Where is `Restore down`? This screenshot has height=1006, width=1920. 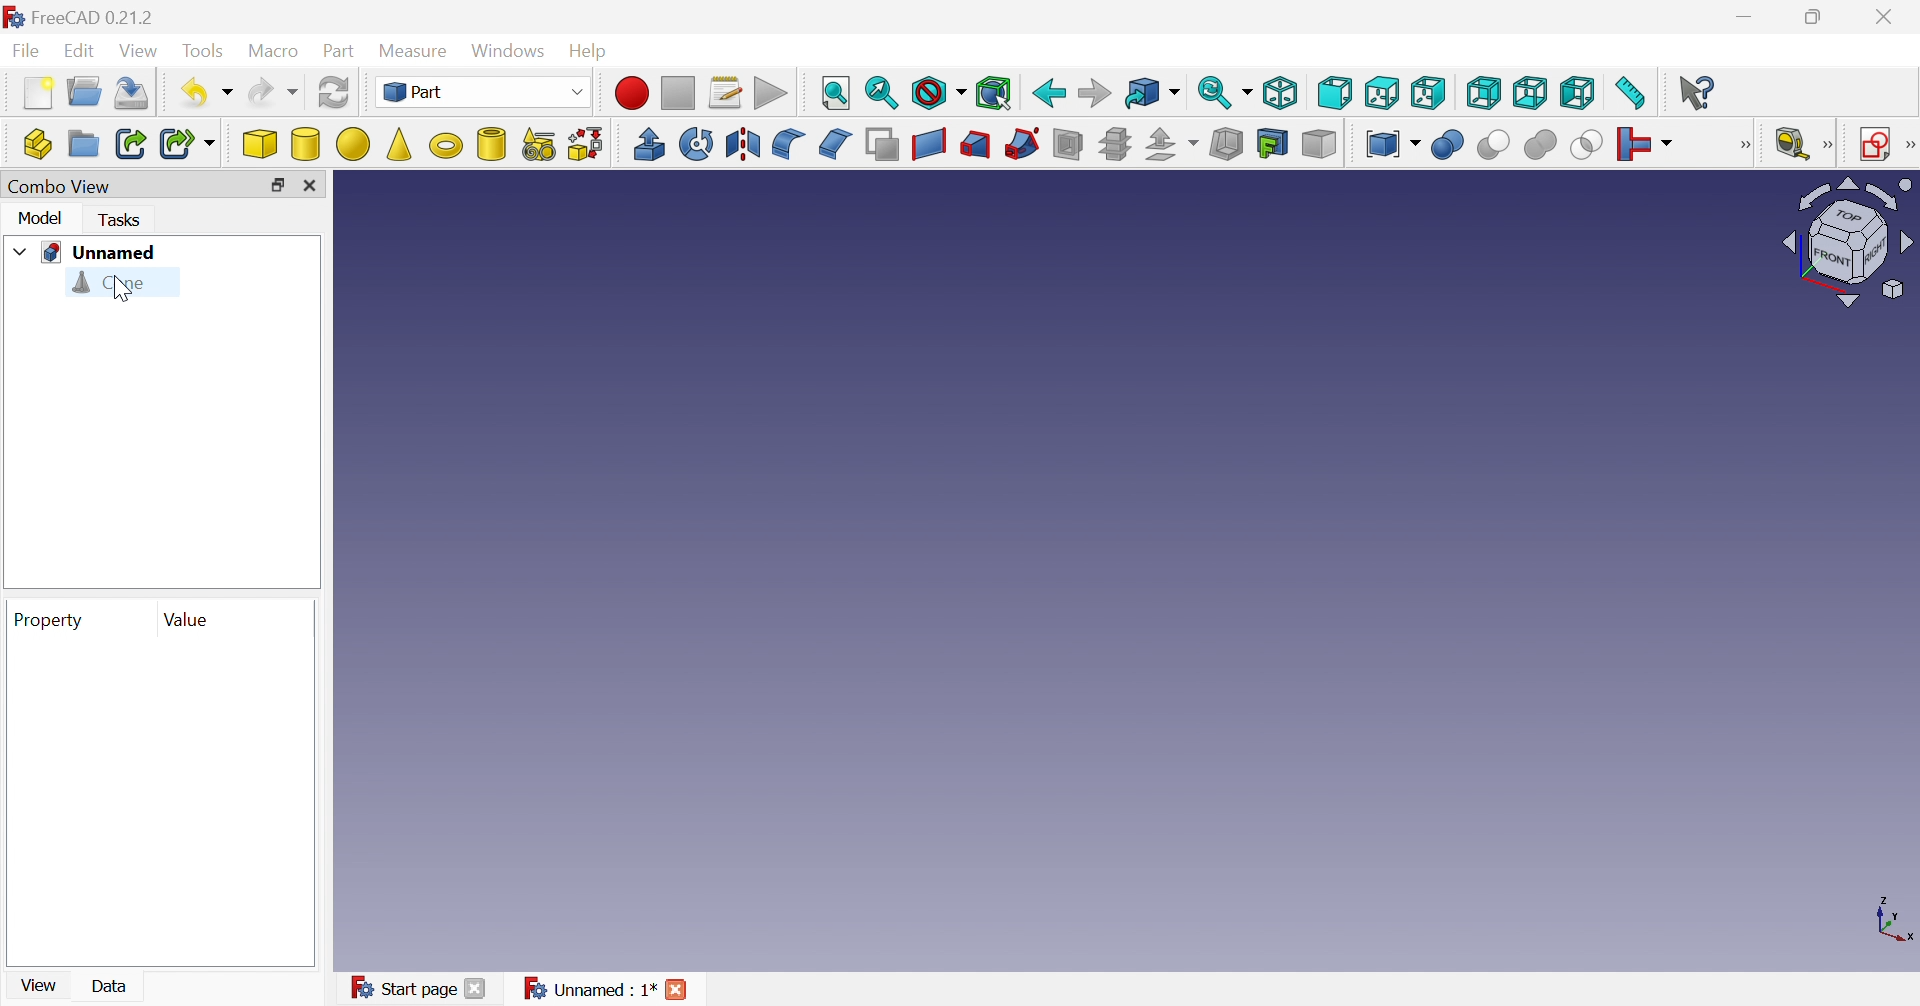 Restore down is located at coordinates (280, 185).